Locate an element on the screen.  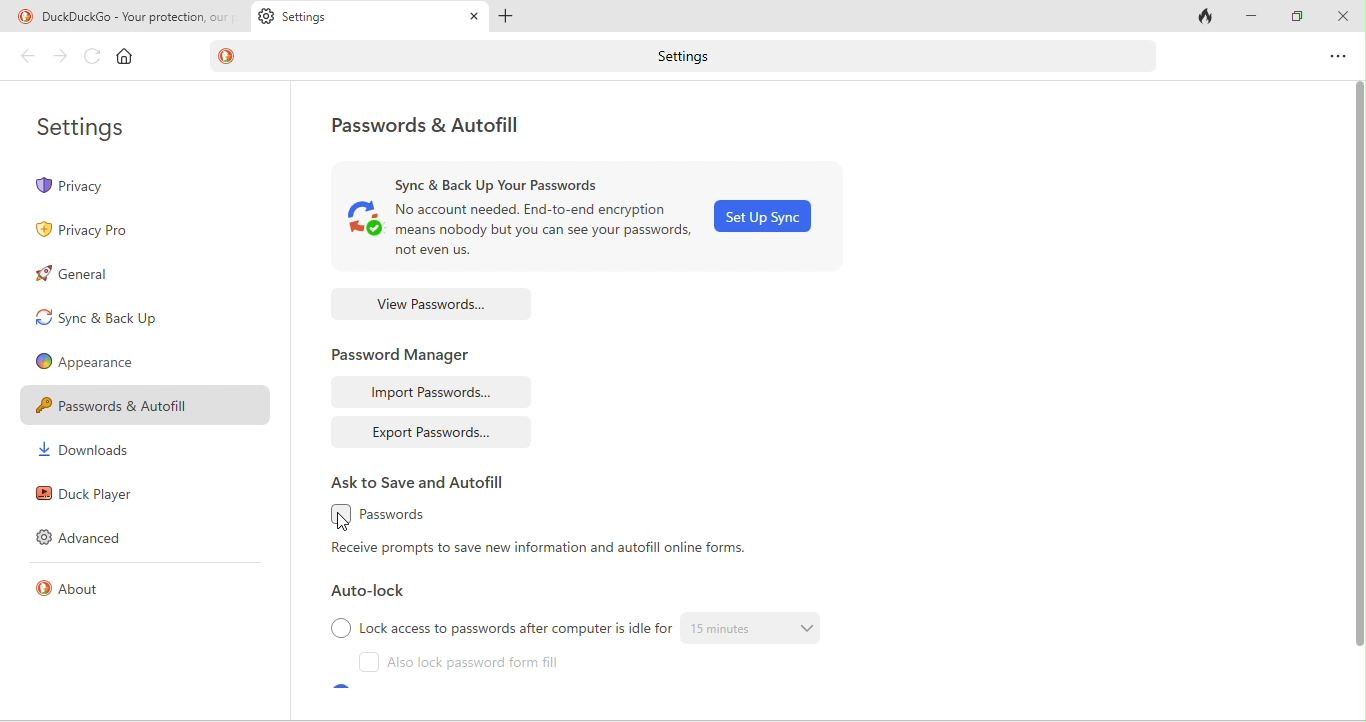
advanced is located at coordinates (88, 540).